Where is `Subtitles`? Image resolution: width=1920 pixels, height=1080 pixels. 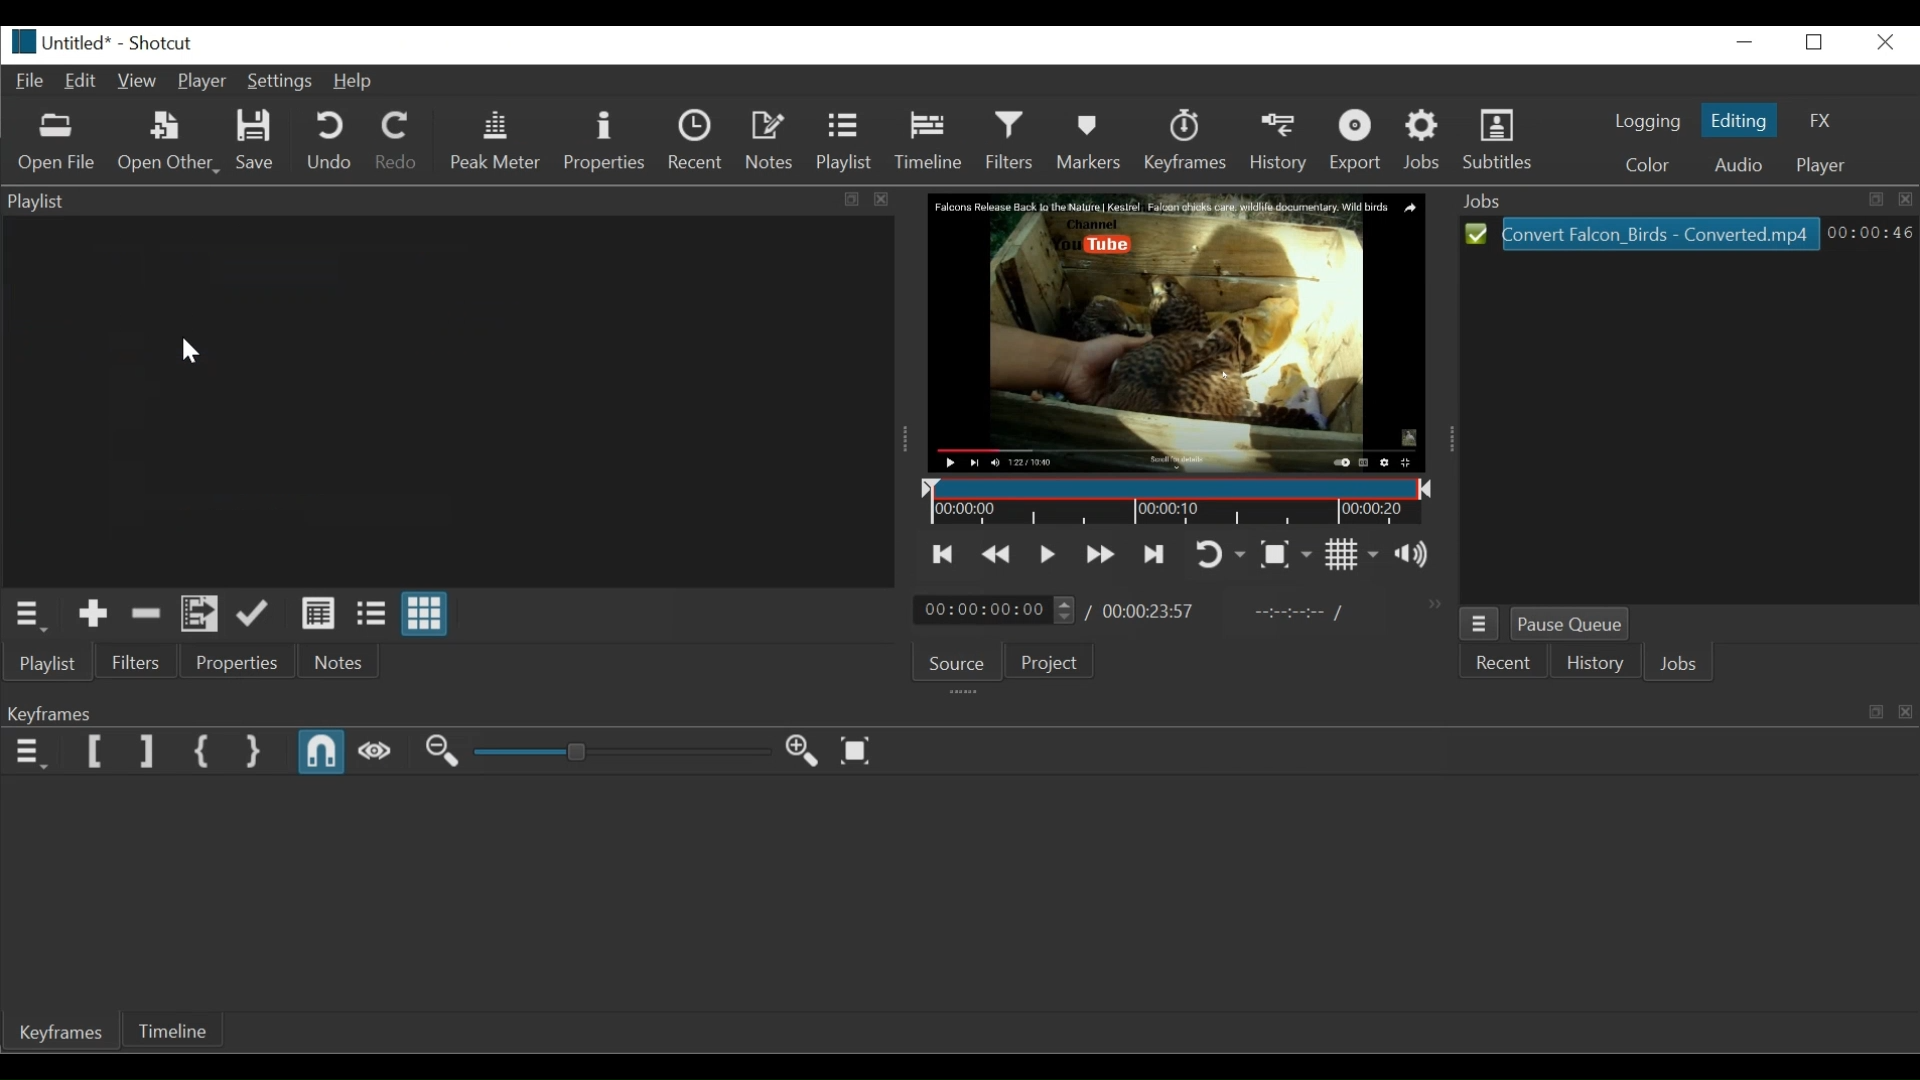
Subtitles is located at coordinates (1504, 141).